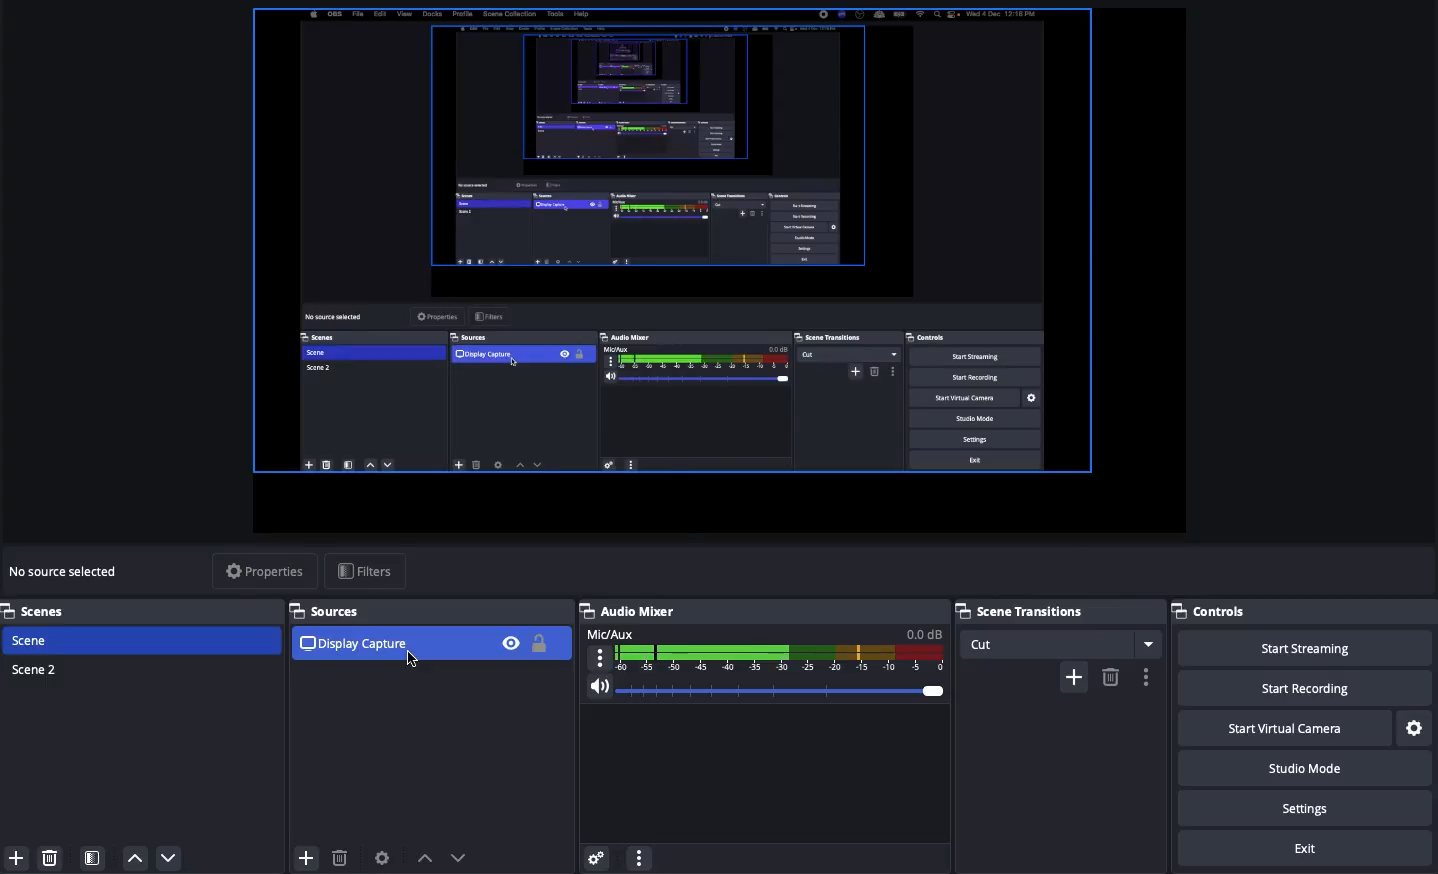 The height and width of the screenshot is (874, 1438). I want to click on previous, so click(425, 858).